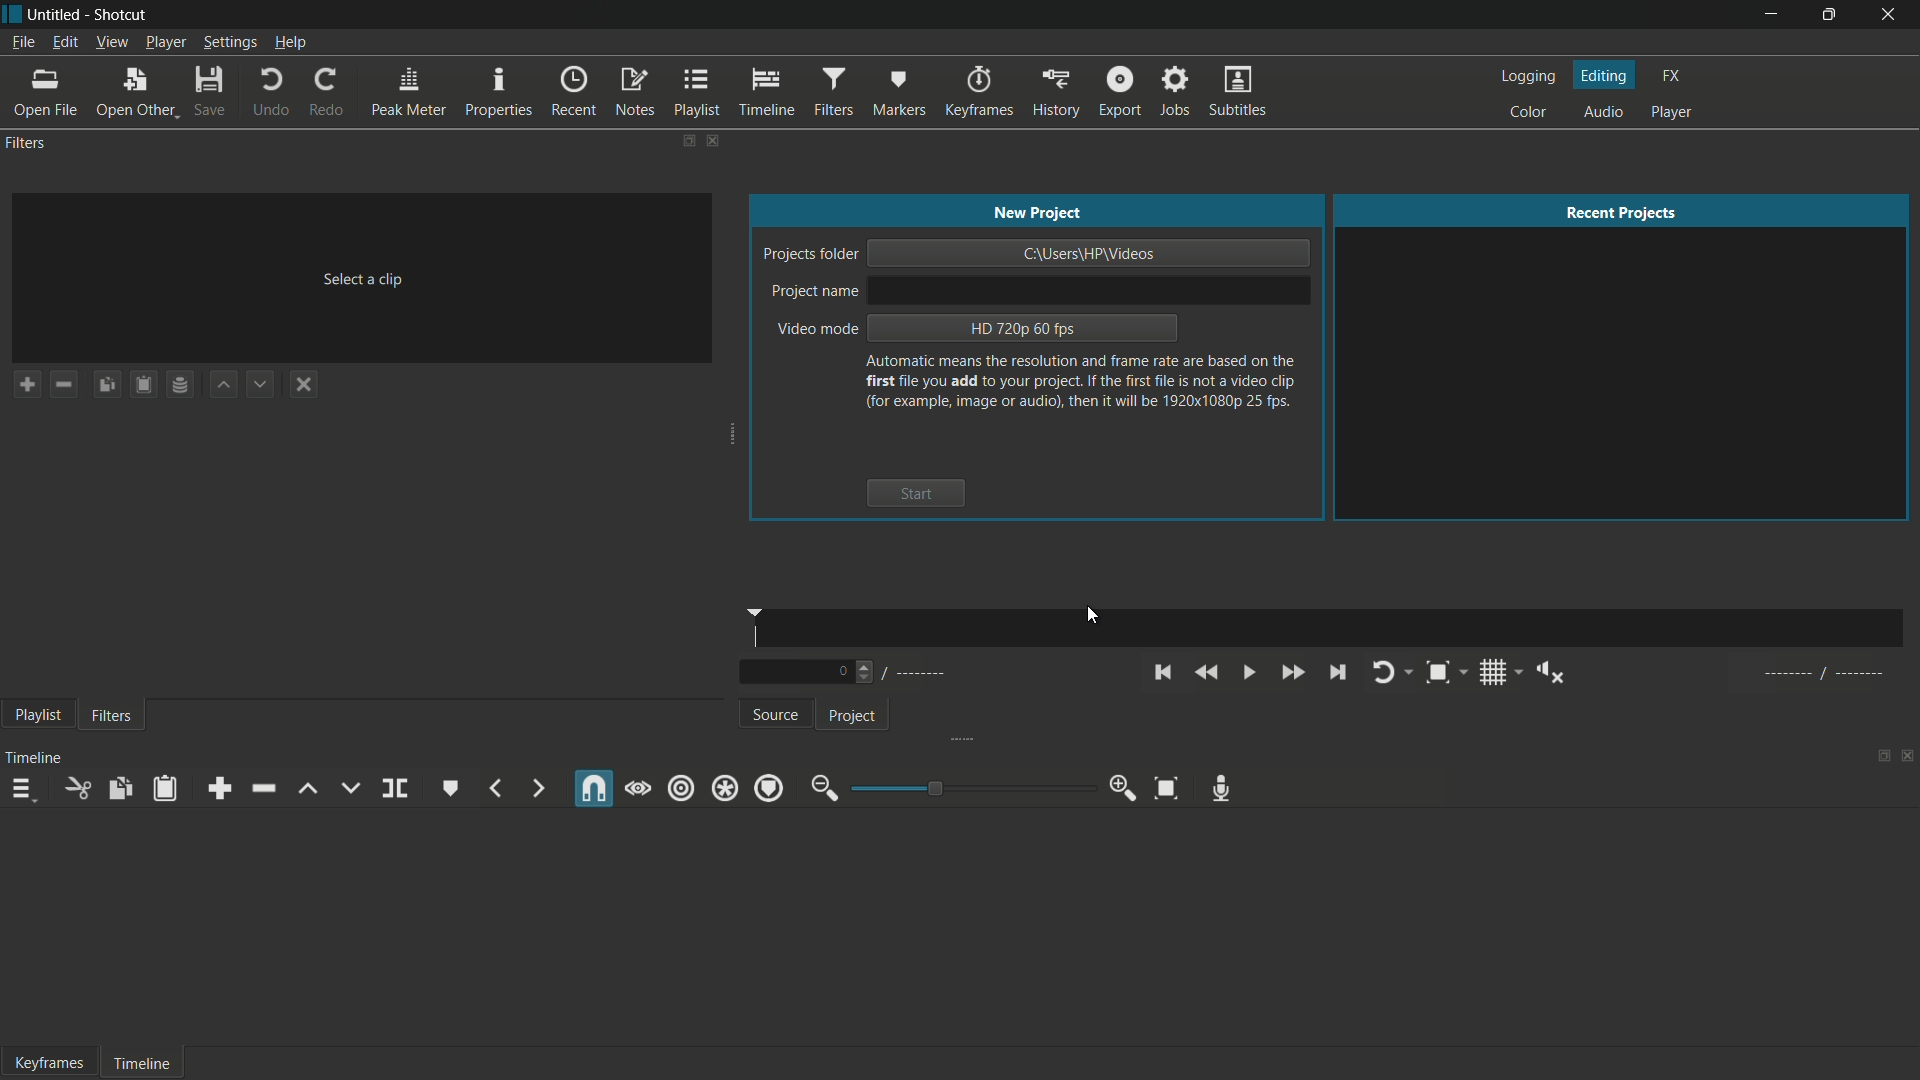 This screenshot has width=1920, height=1080. What do you see at coordinates (291, 43) in the screenshot?
I see `help menu` at bounding box center [291, 43].